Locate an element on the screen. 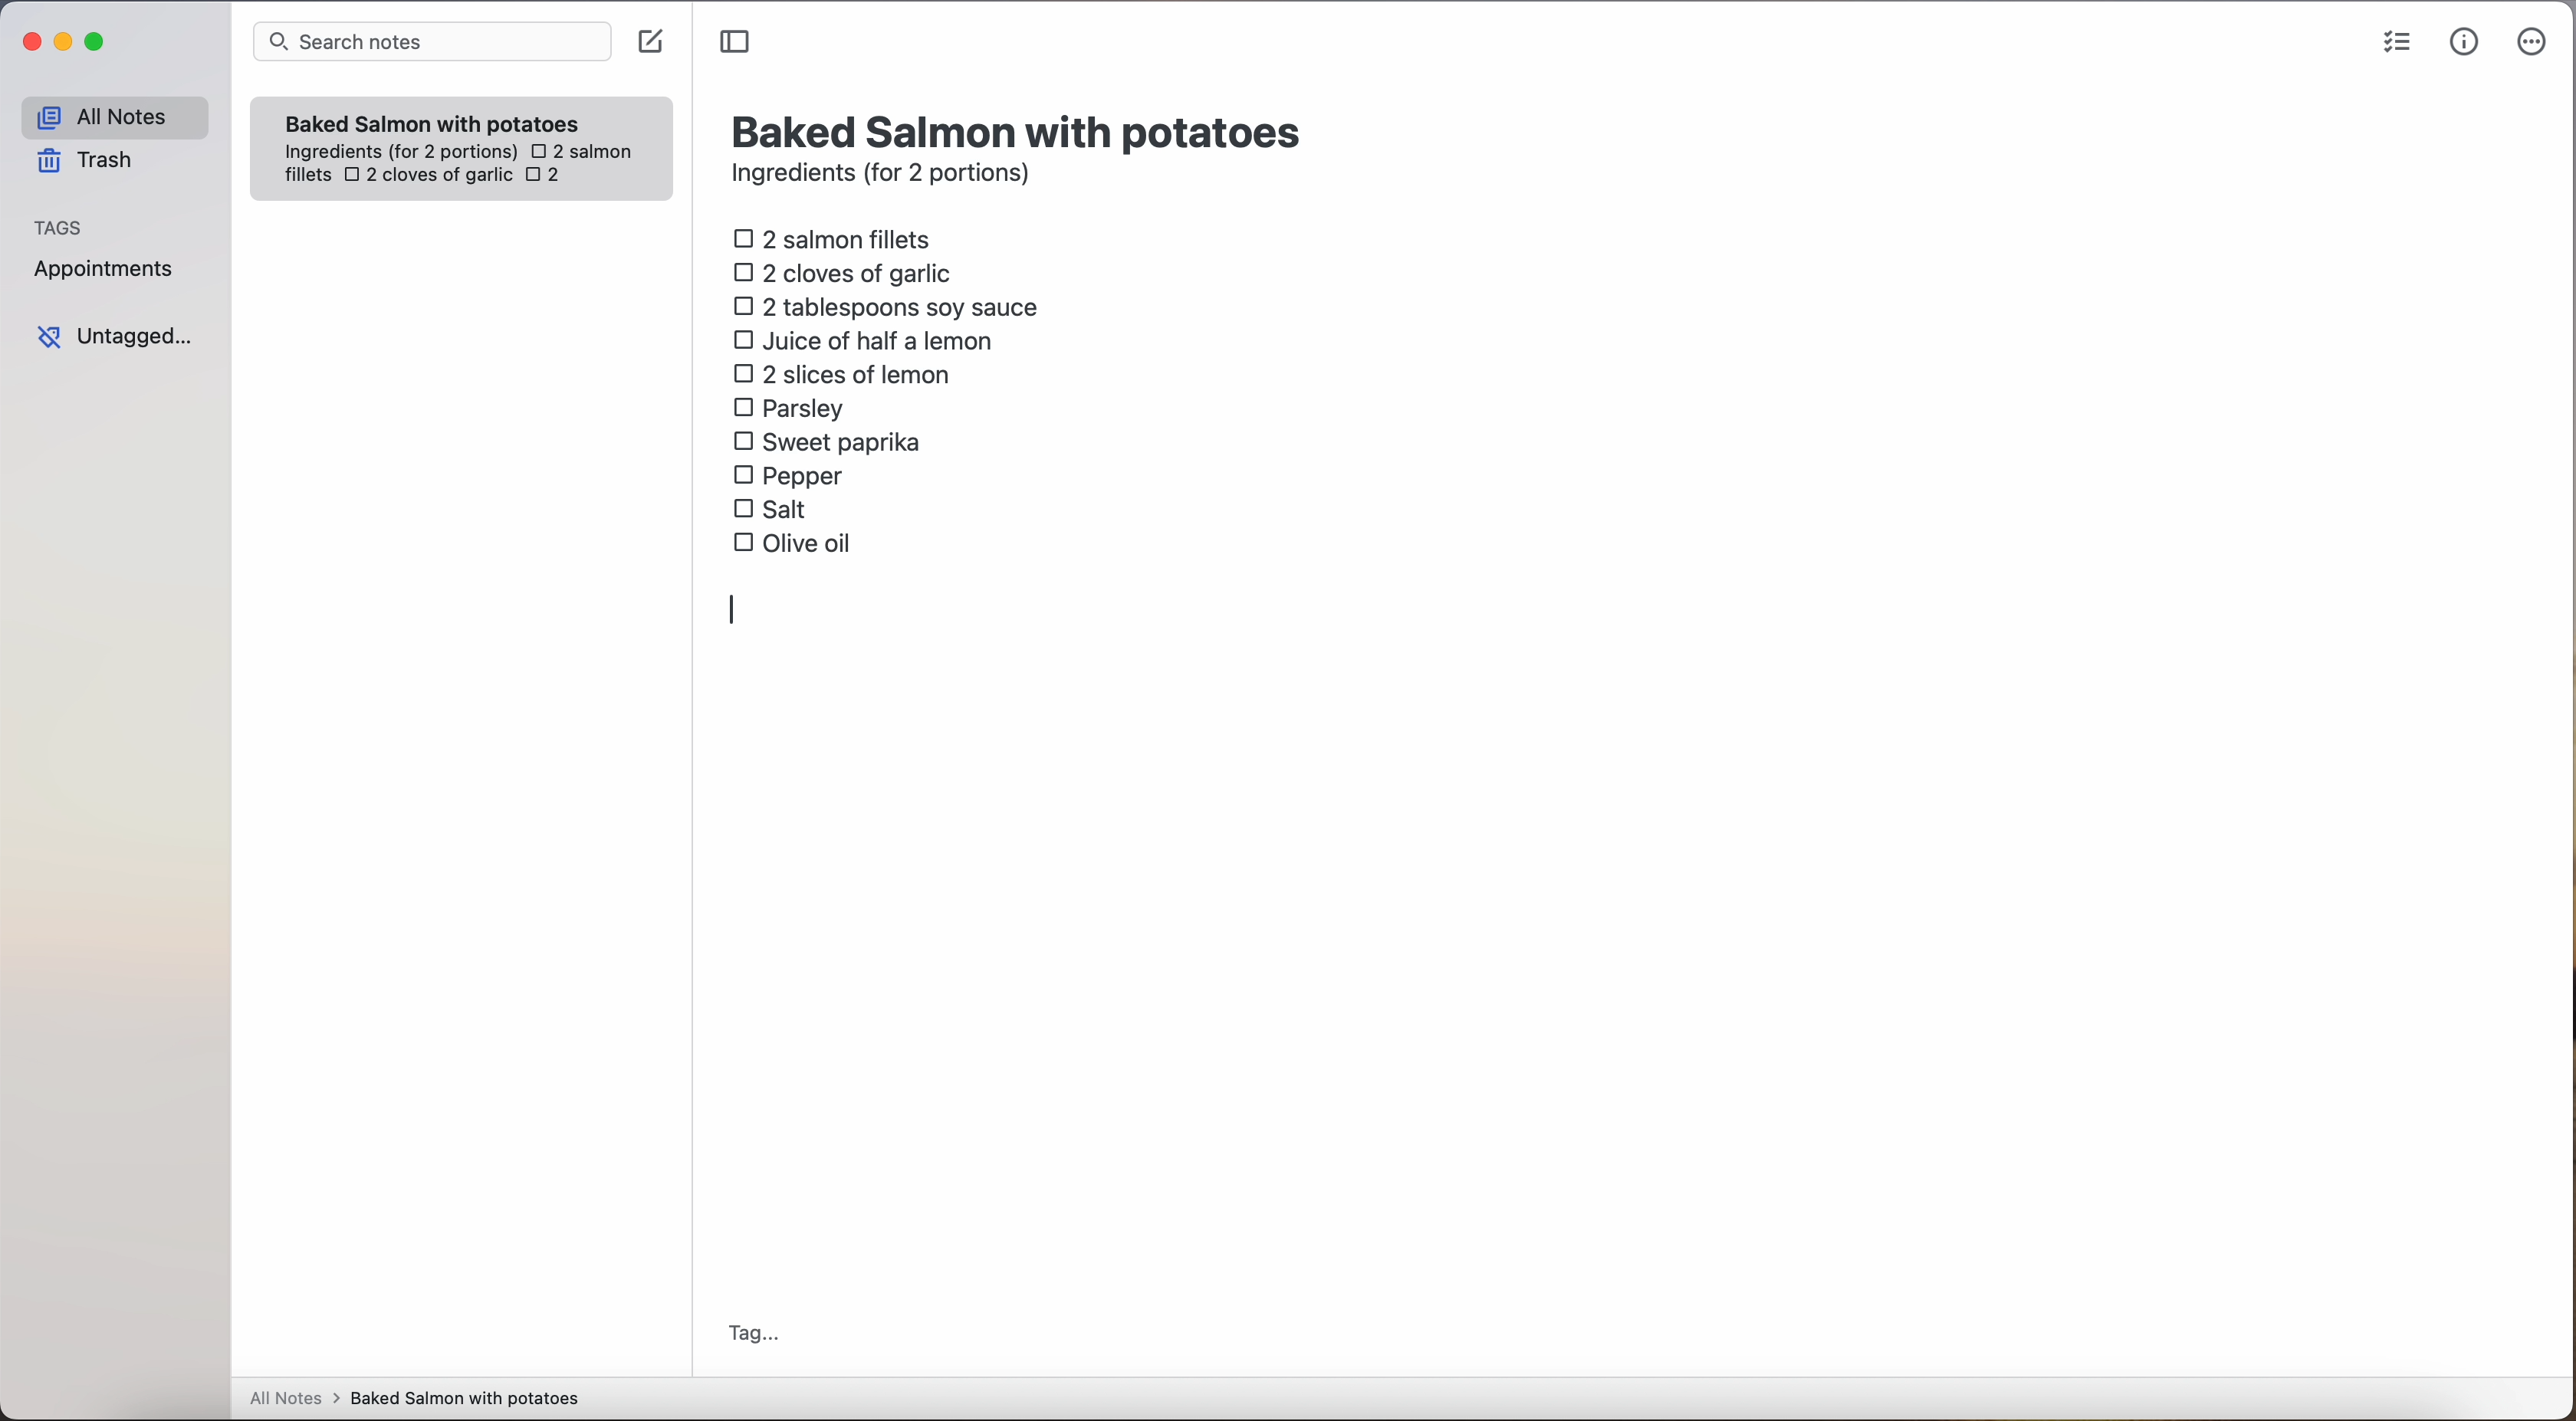 This screenshot has width=2576, height=1421. 2 cloves of garlic is located at coordinates (428, 177).